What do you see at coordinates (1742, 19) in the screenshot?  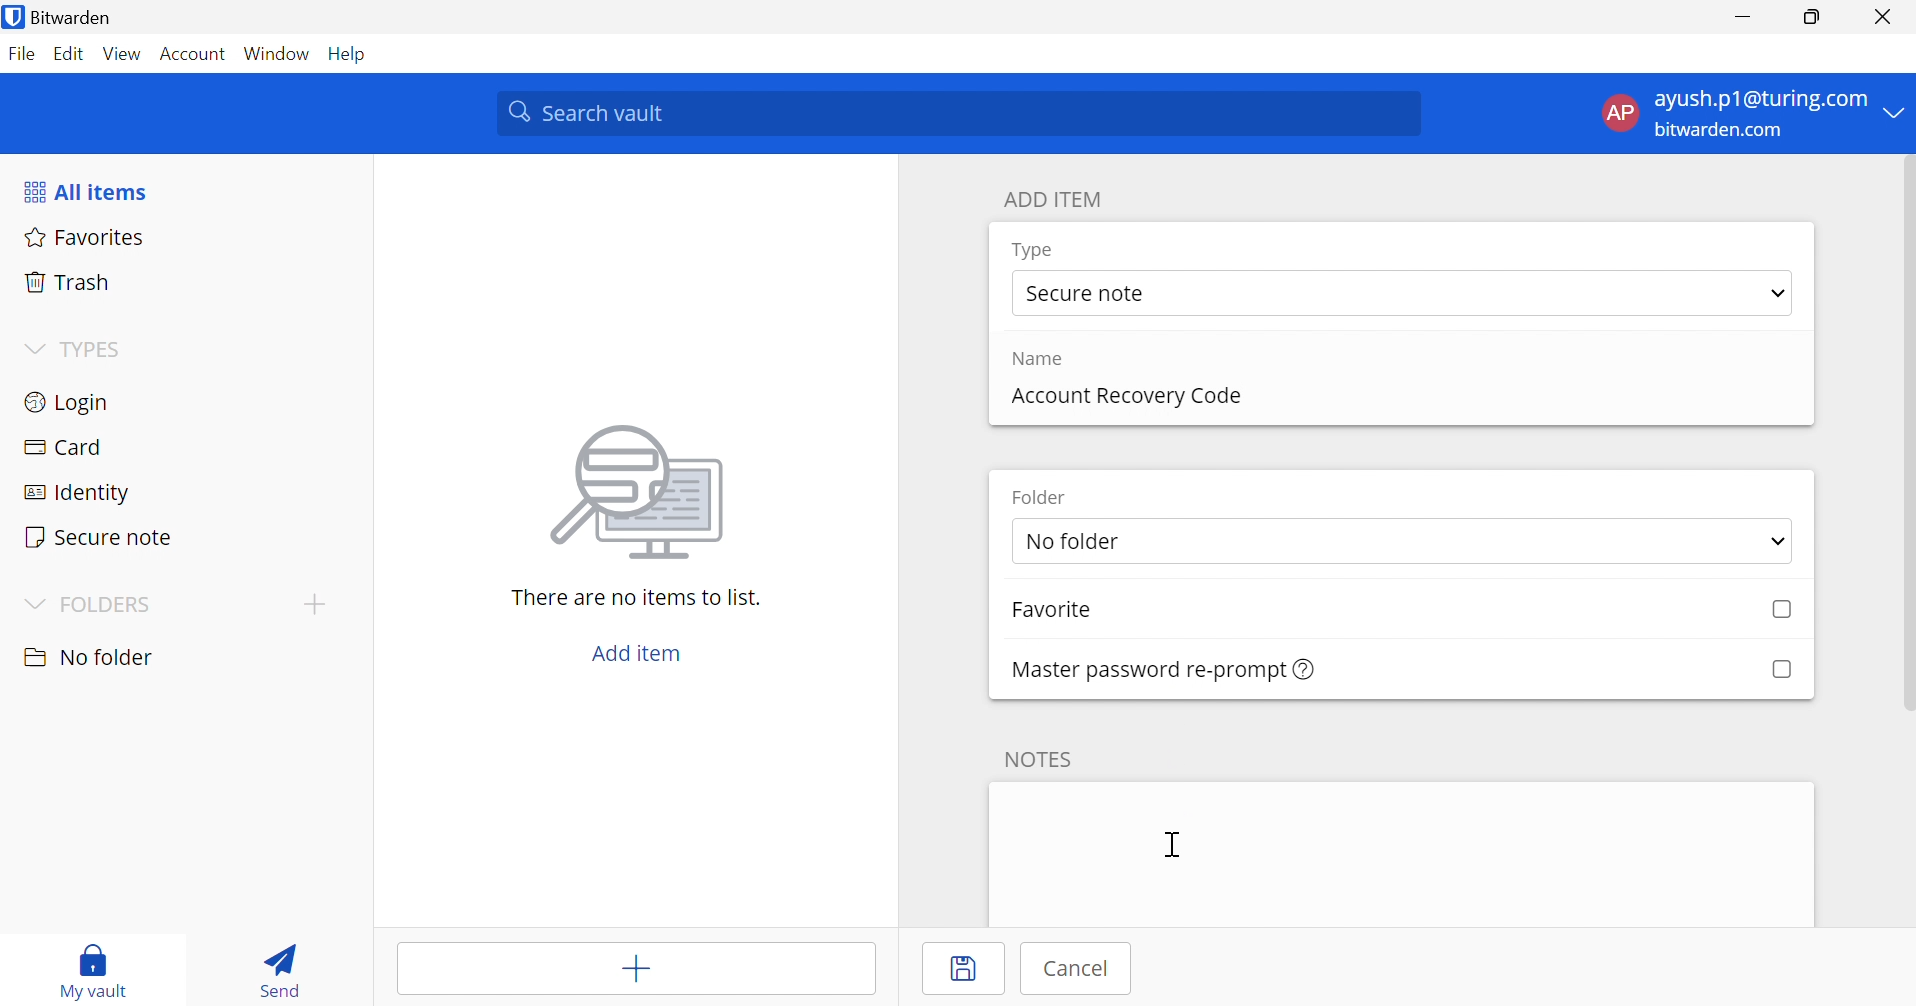 I see `Minimize` at bounding box center [1742, 19].